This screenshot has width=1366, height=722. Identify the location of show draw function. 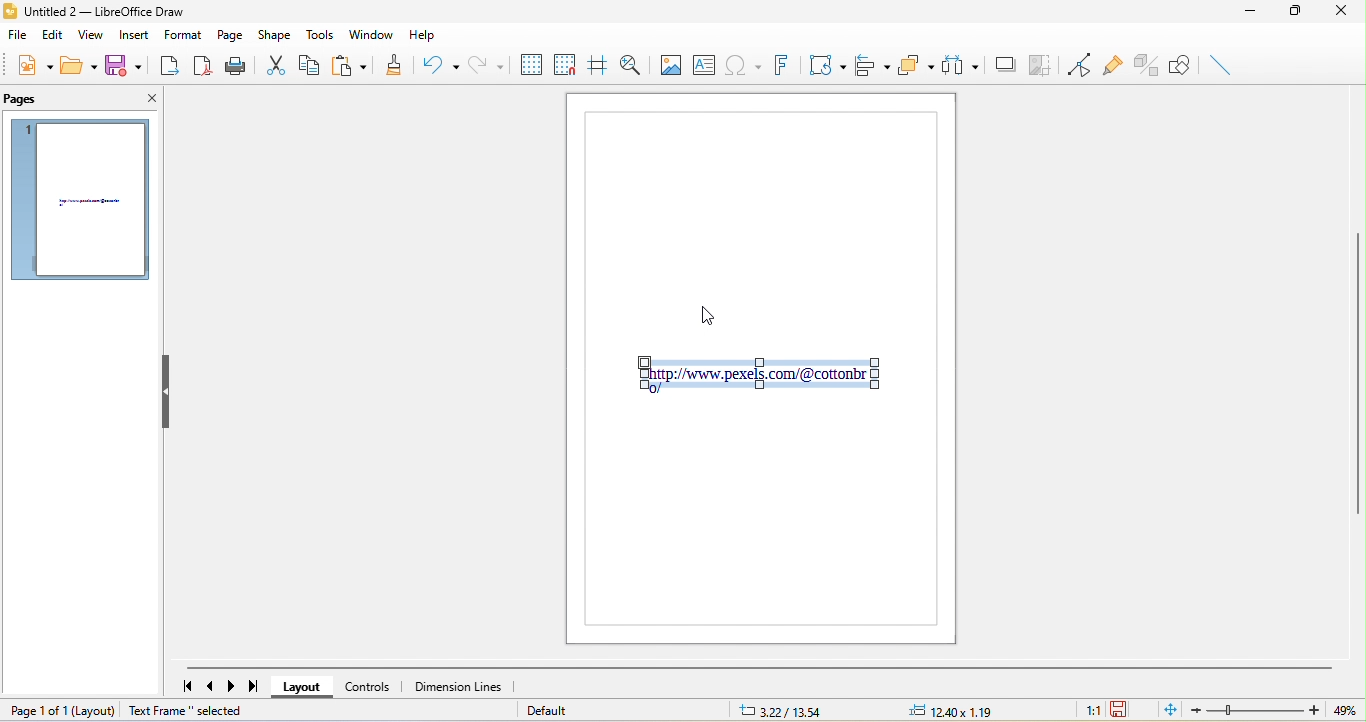
(1181, 62).